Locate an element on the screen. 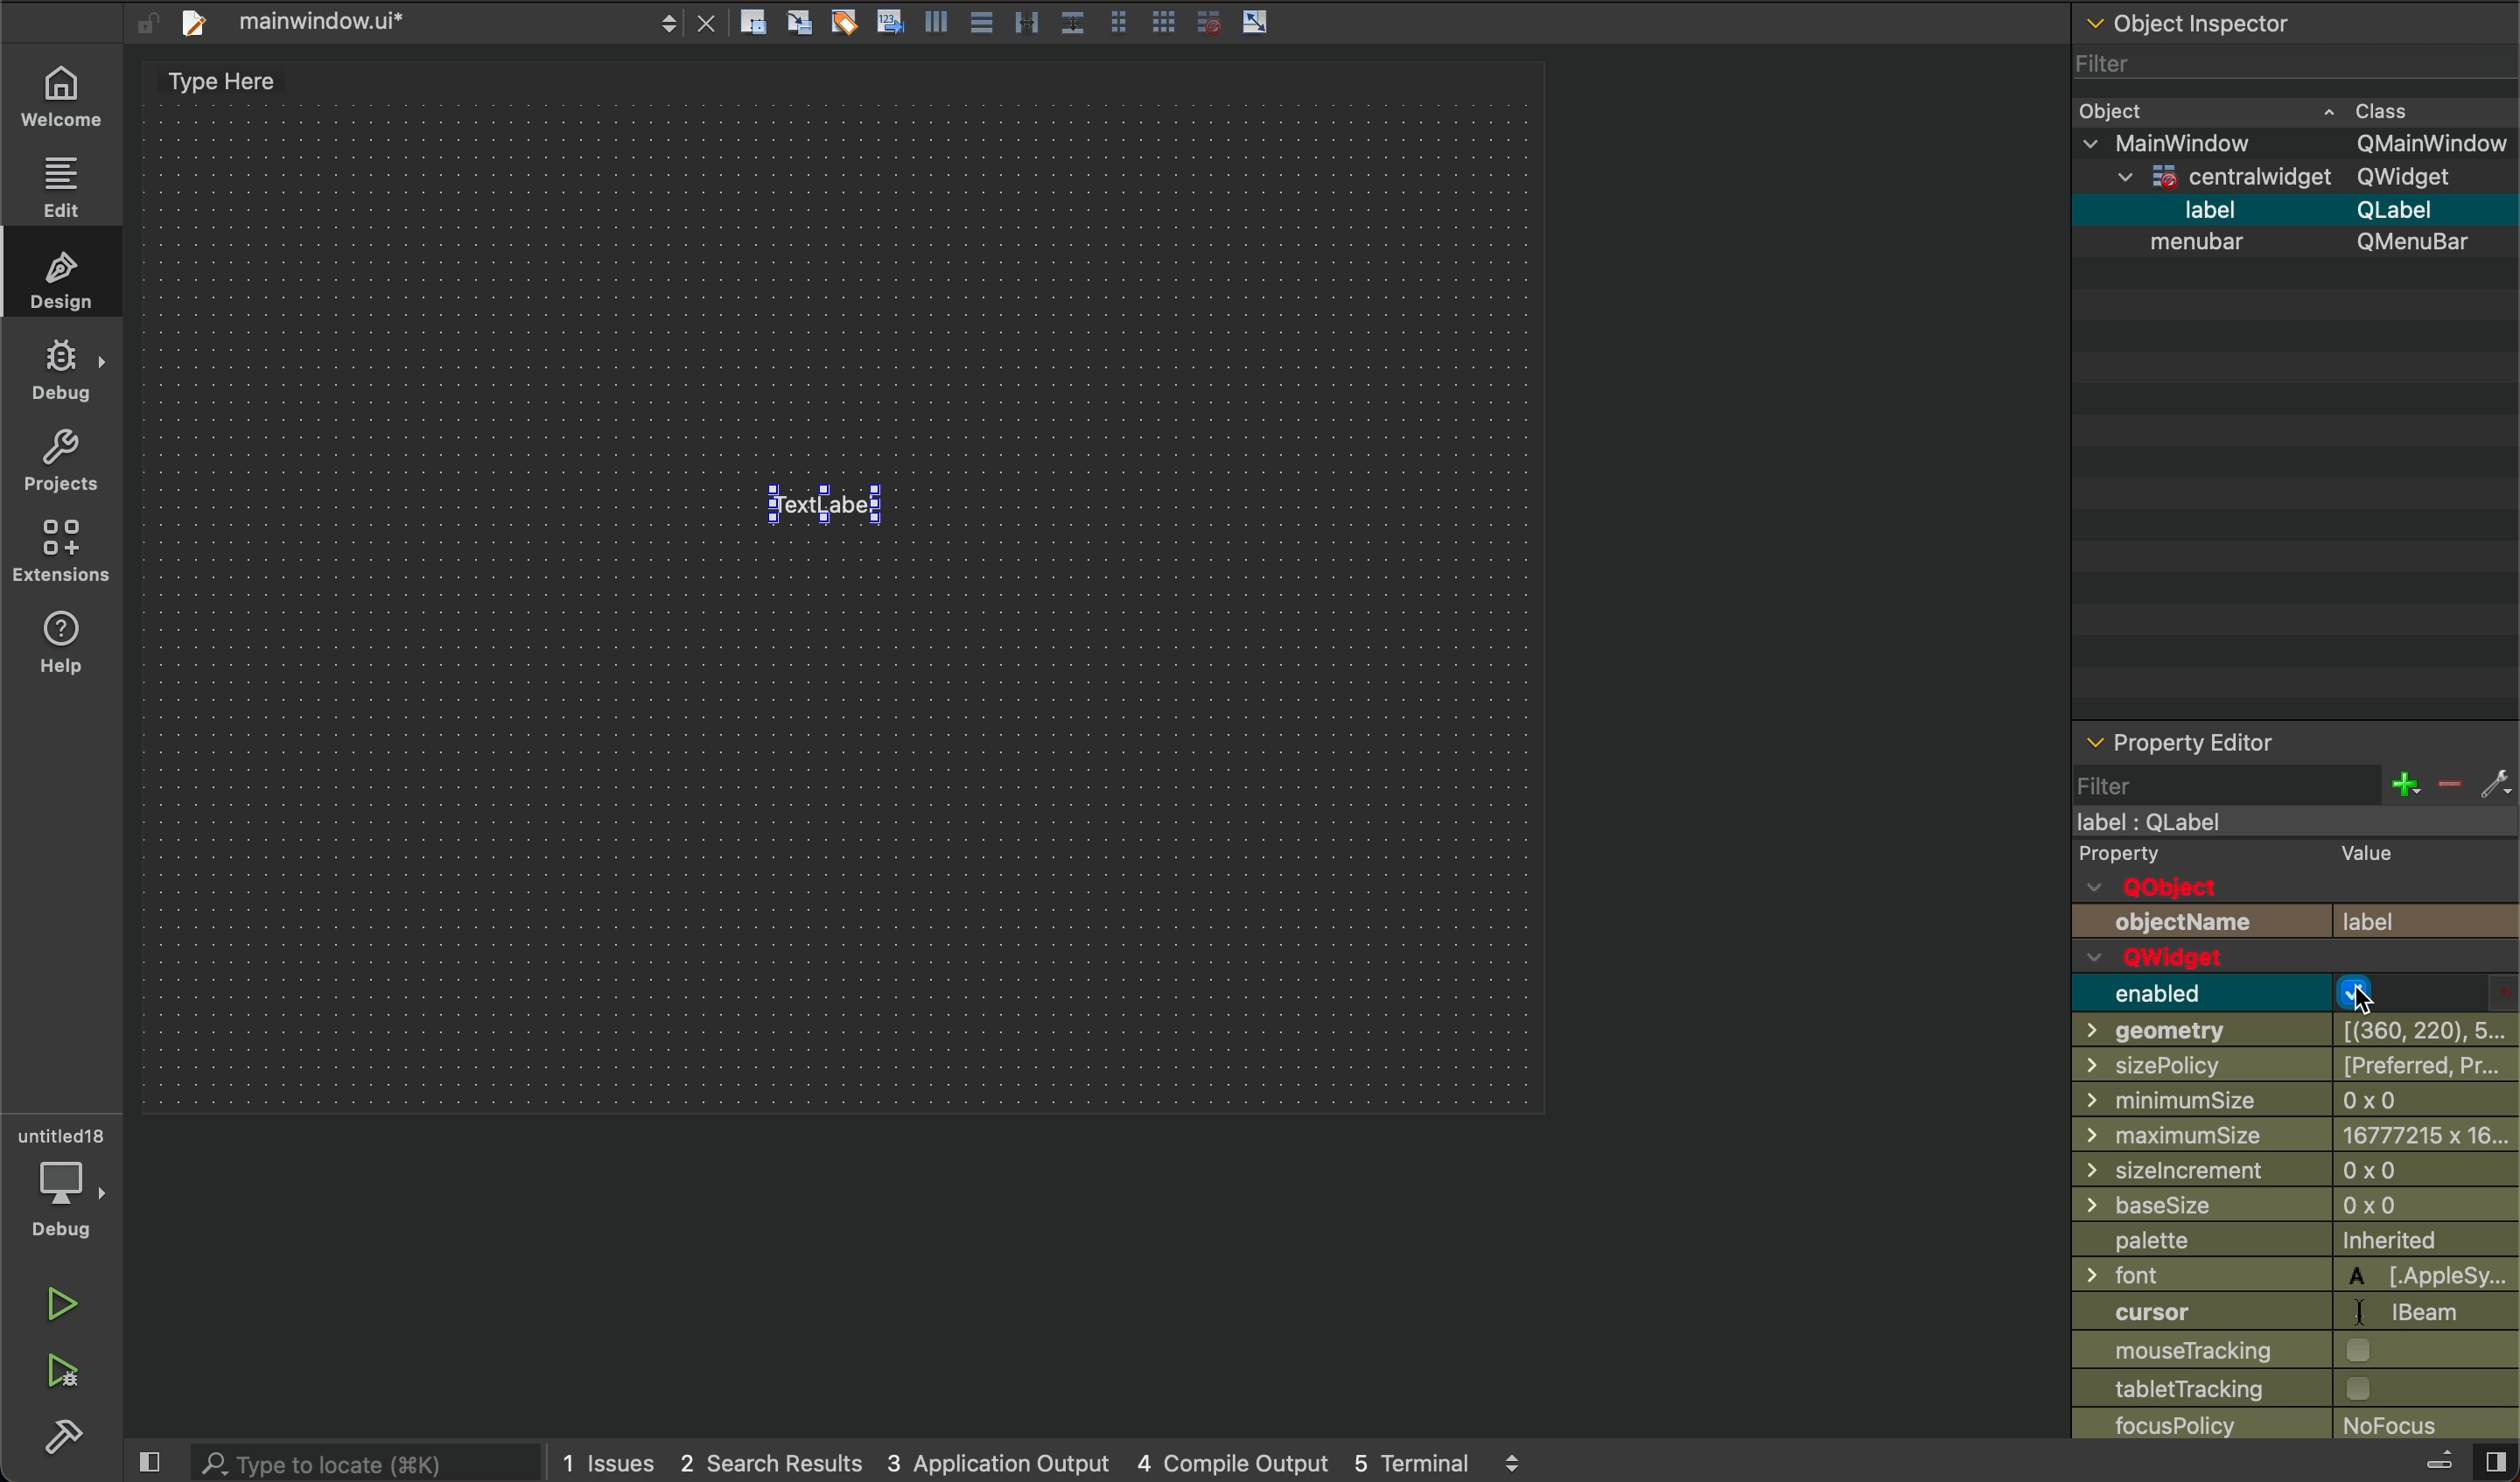 Image resolution: width=2520 pixels, height=1482 pixels. mouse tracking is located at coordinates (2194, 1352).